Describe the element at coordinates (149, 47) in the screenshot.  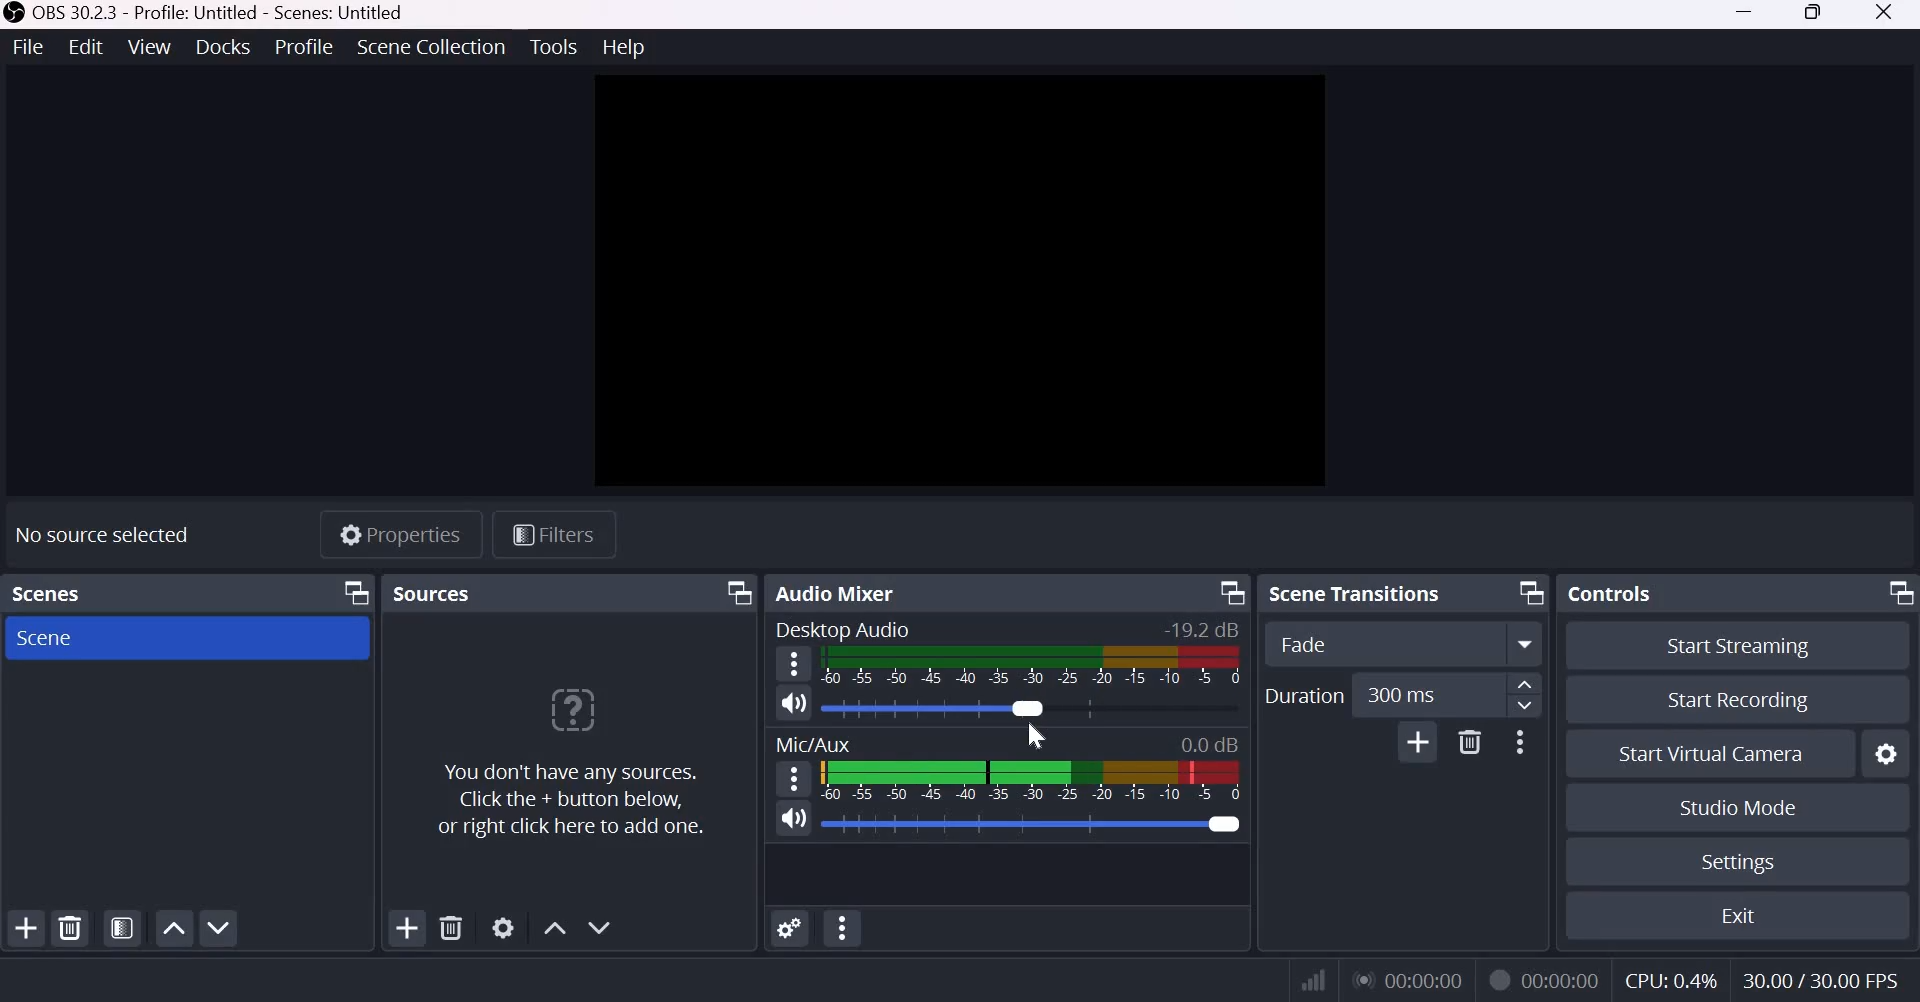
I see `View` at that location.